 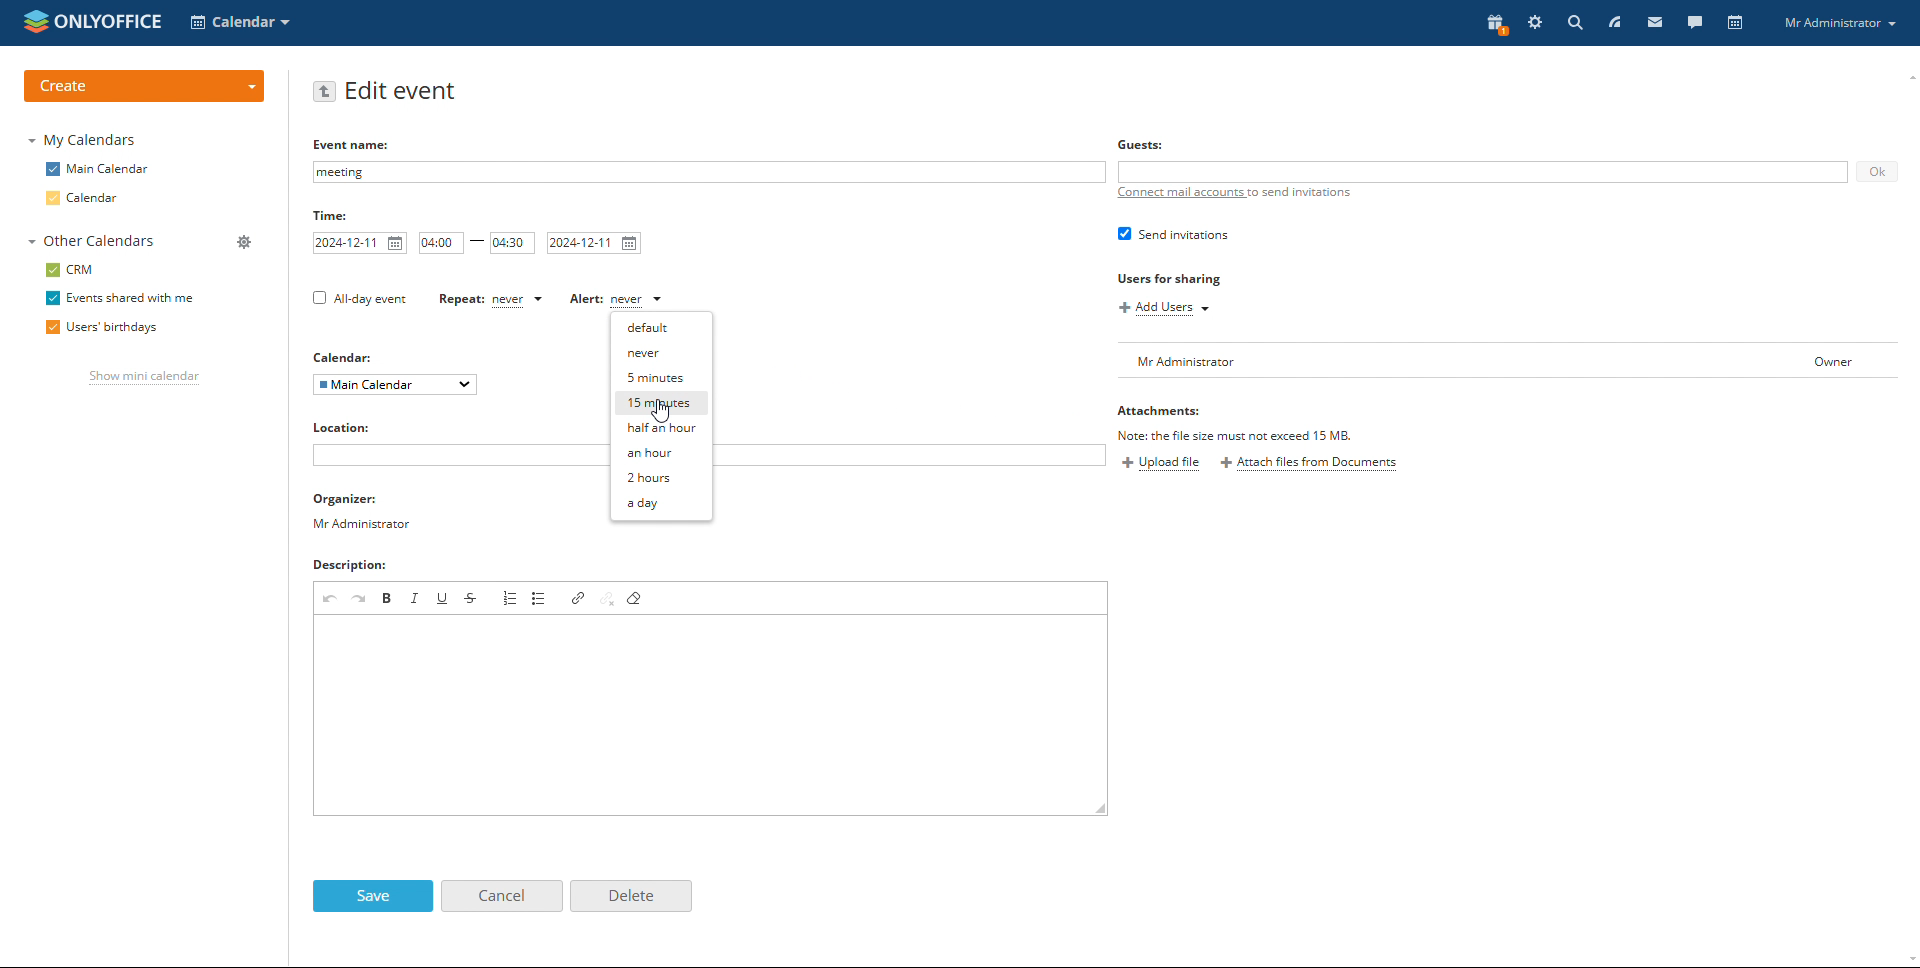 What do you see at coordinates (666, 353) in the screenshot?
I see `never` at bounding box center [666, 353].